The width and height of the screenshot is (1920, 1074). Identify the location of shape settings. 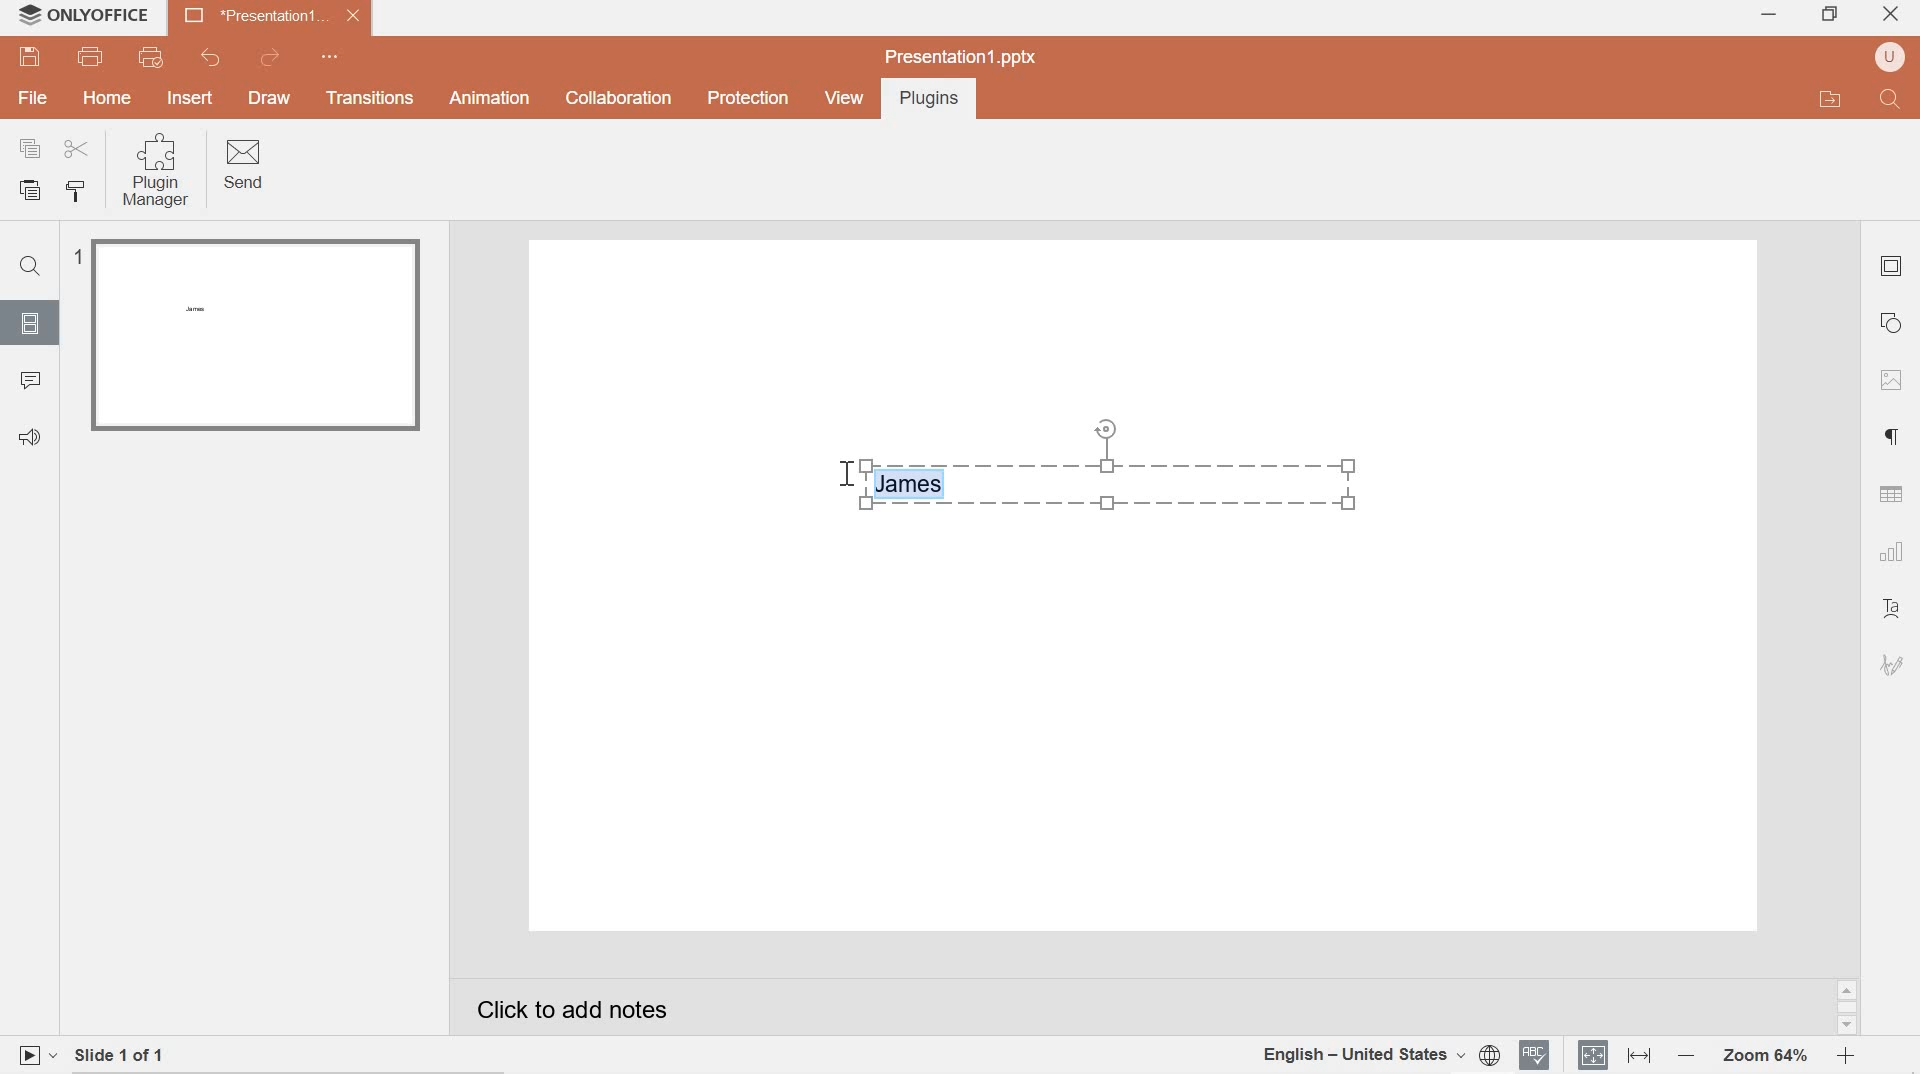
(1894, 322).